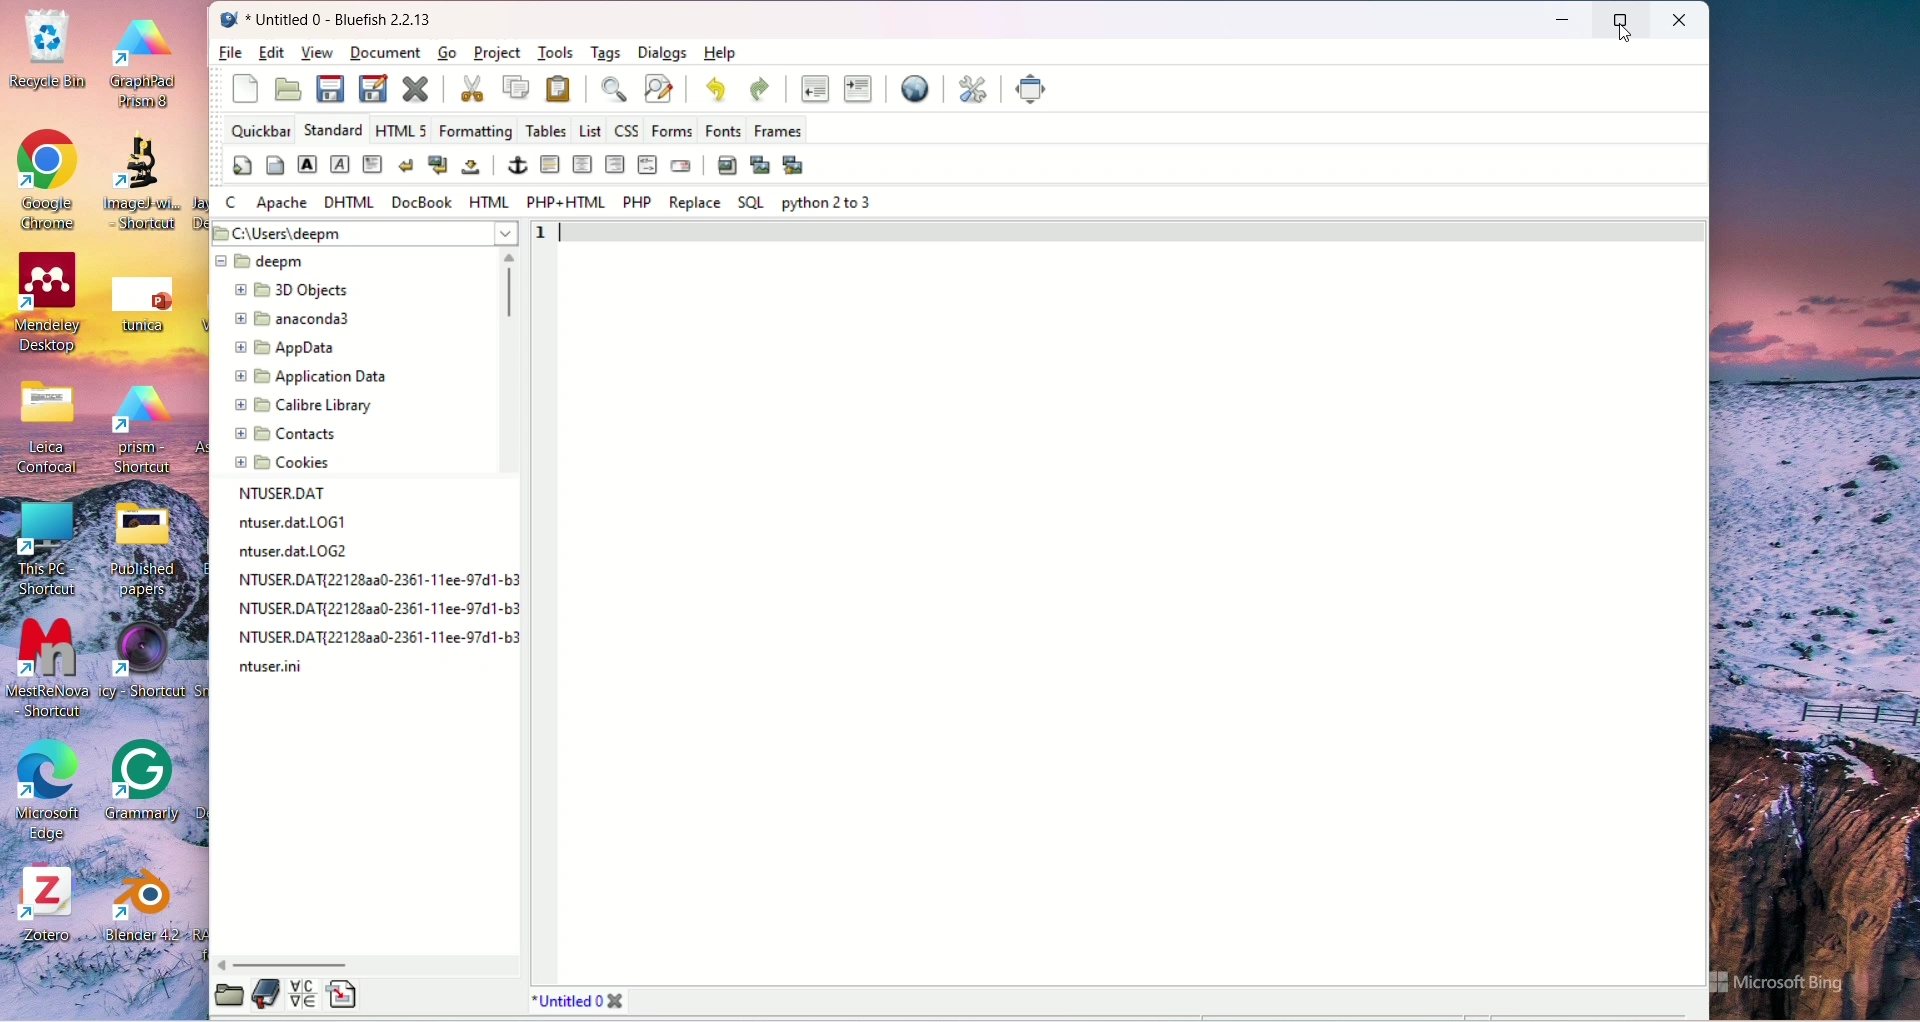 The width and height of the screenshot is (1920, 1022). Describe the element at coordinates (43, 175) in the screenshot. I see `google chrome` at that location.